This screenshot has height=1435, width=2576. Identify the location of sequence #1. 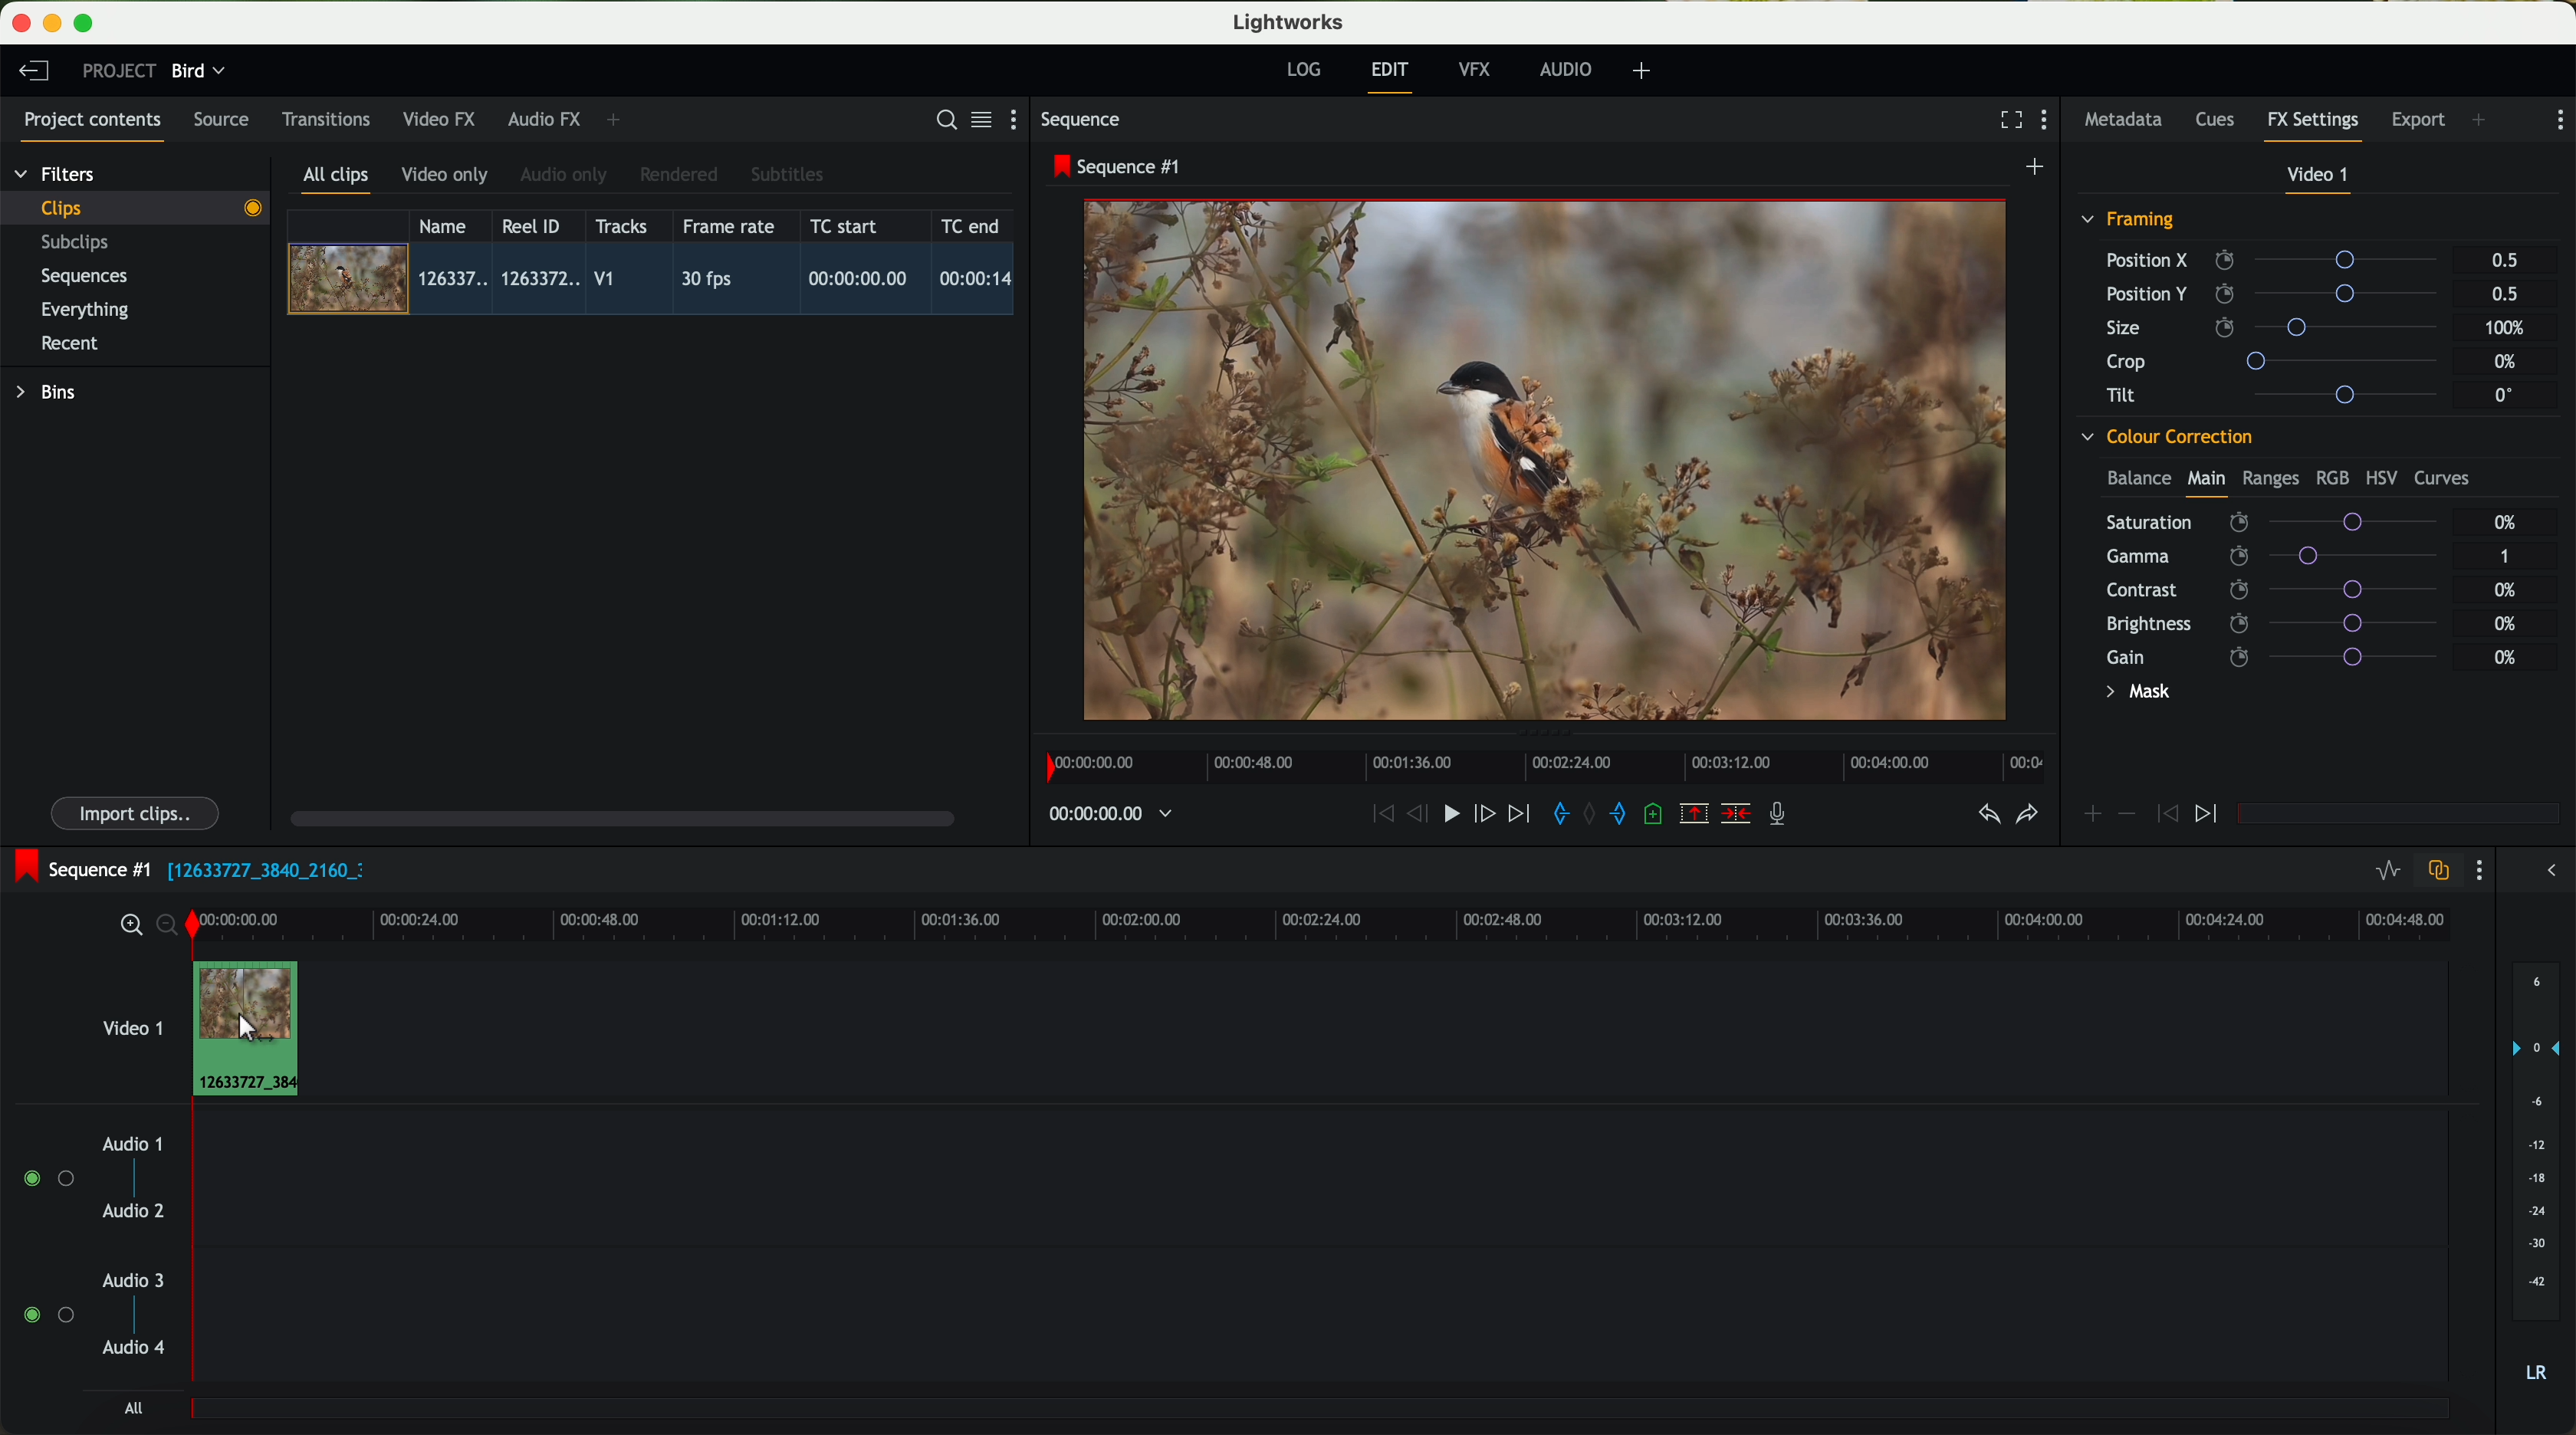
(1119, 166).